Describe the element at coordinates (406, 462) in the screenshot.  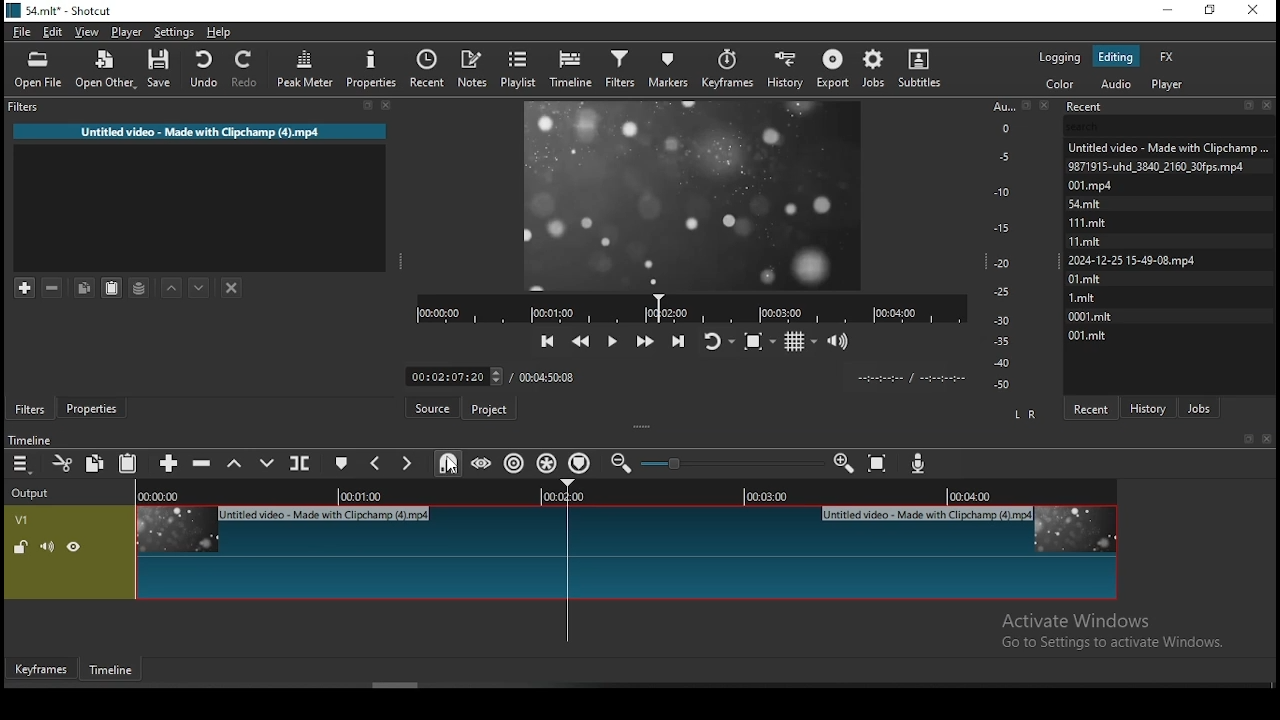
I see `` at that location.